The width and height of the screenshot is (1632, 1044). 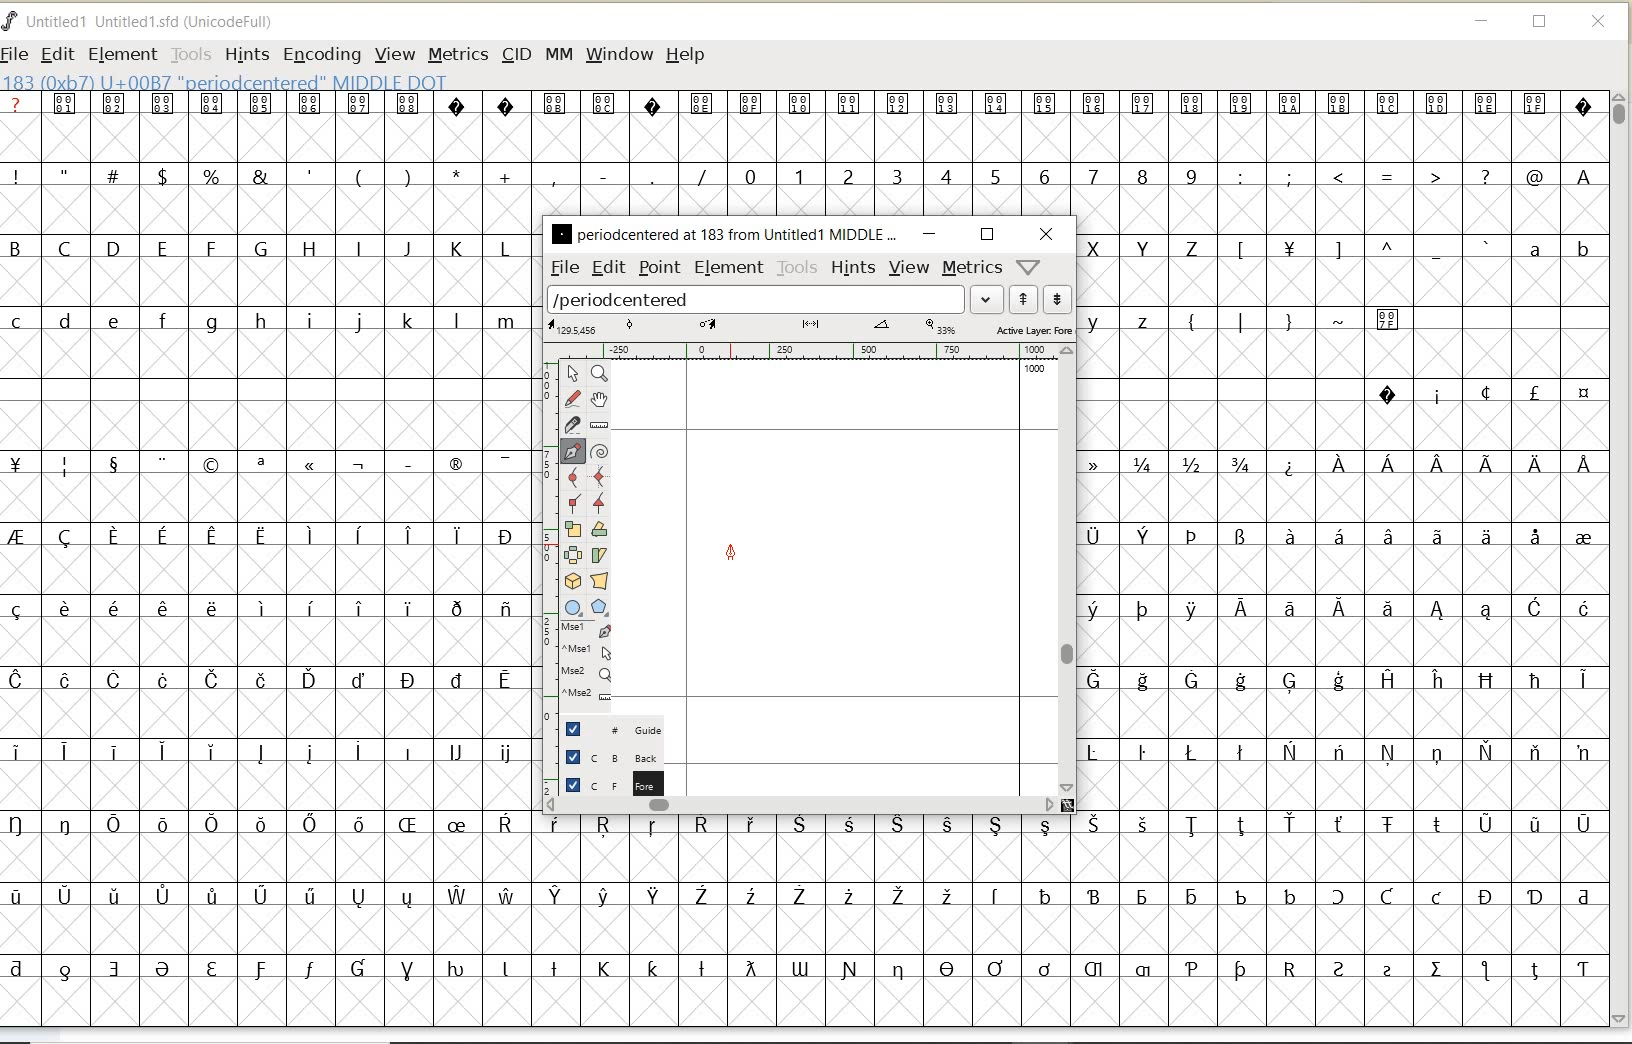 I want to click on perform a perspective transformation on the selection, so click(x=600, y=581).